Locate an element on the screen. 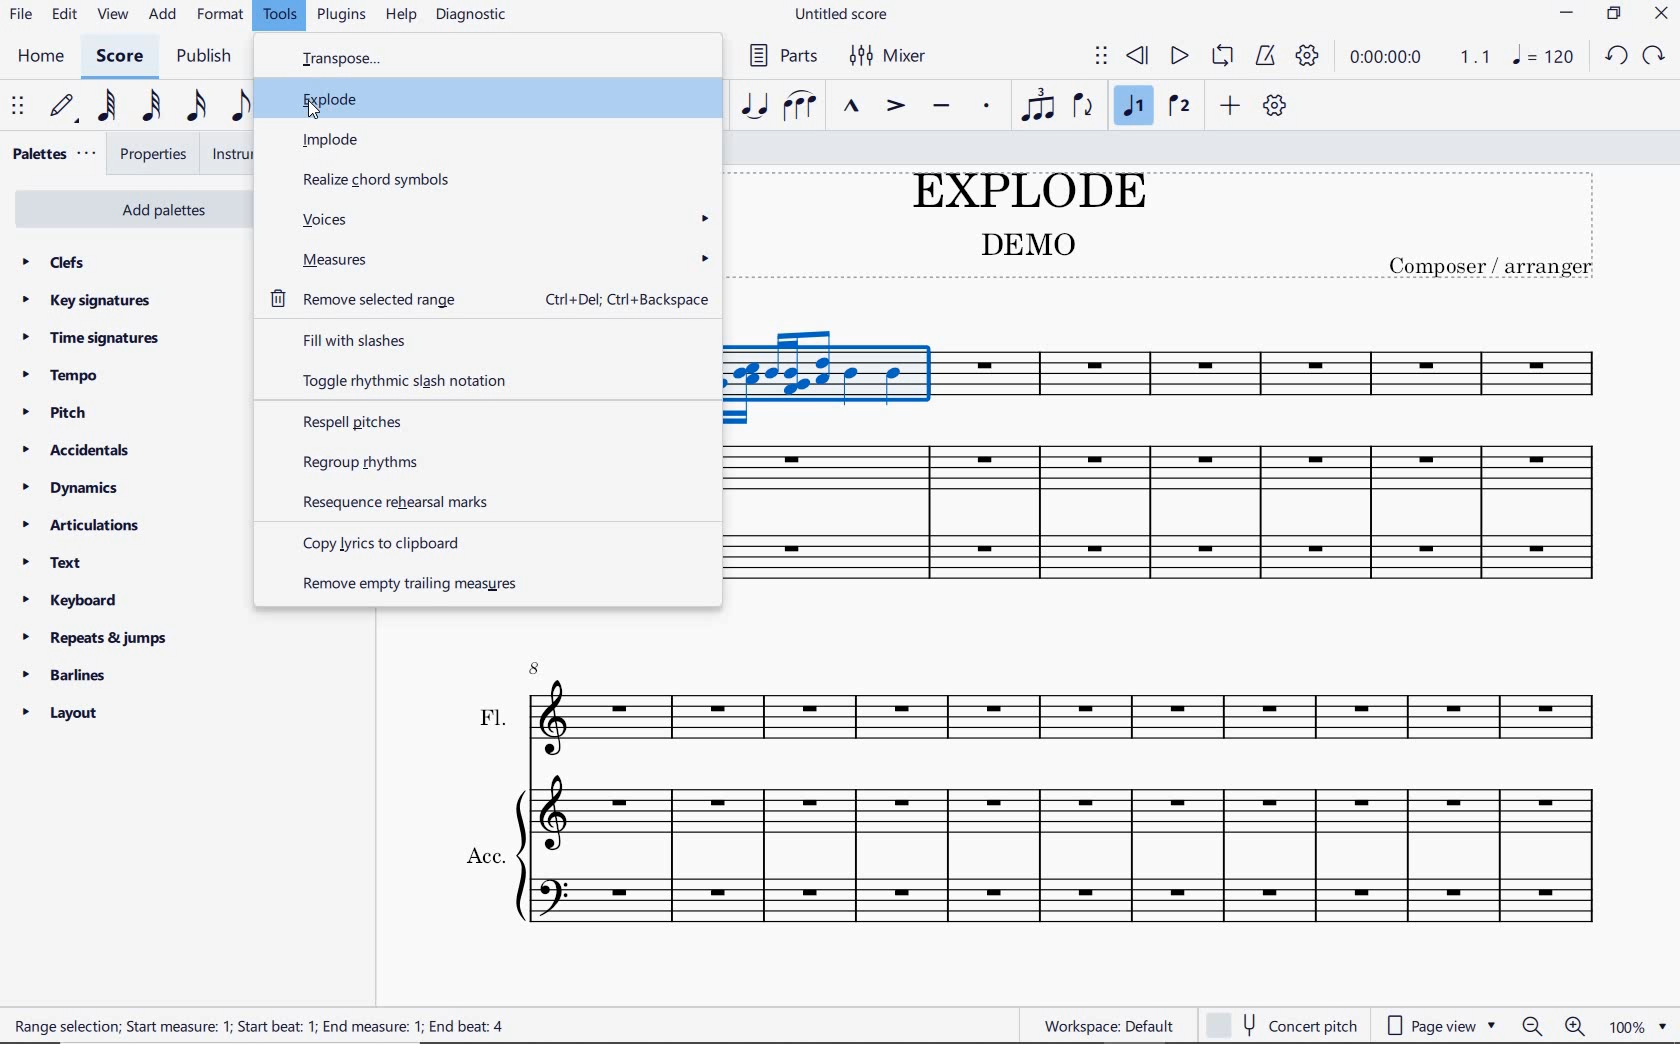 This screenshot has height=1044, width=1680. transpose is located at coordinates (360, 61).